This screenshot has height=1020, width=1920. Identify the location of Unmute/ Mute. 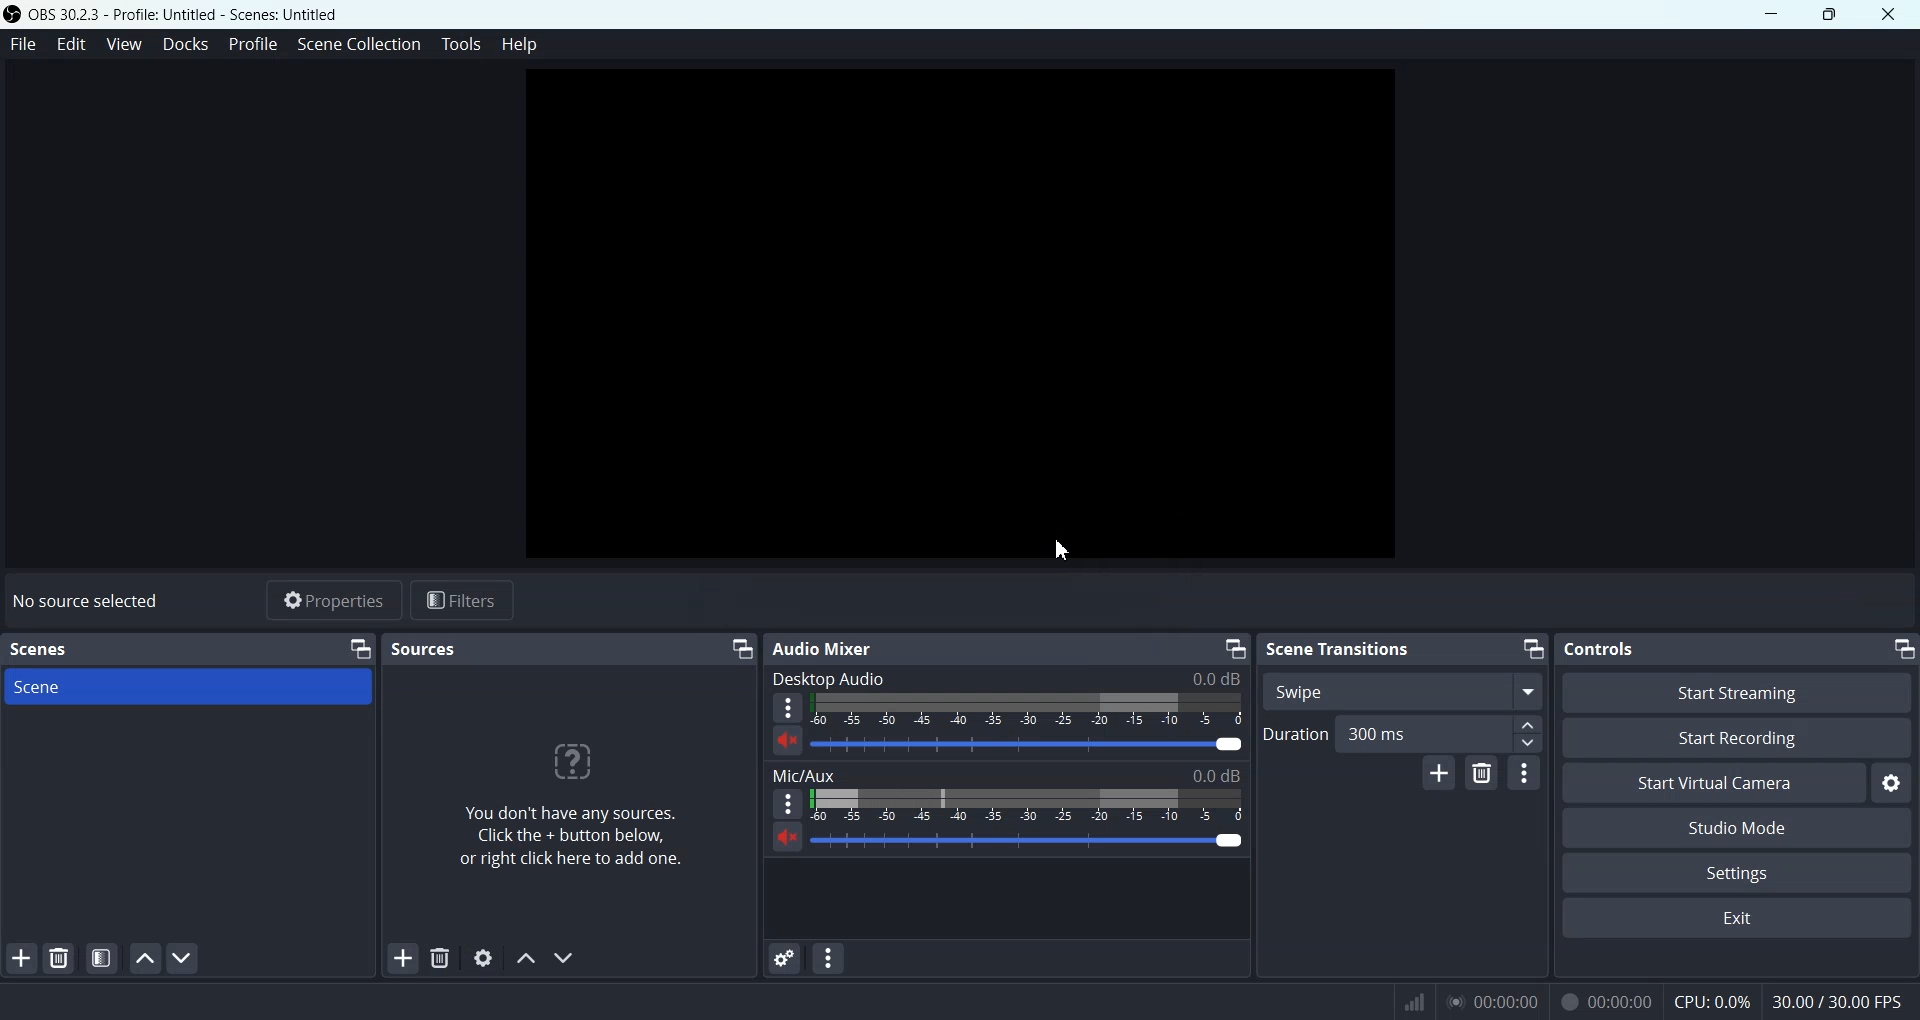
(787, 838).